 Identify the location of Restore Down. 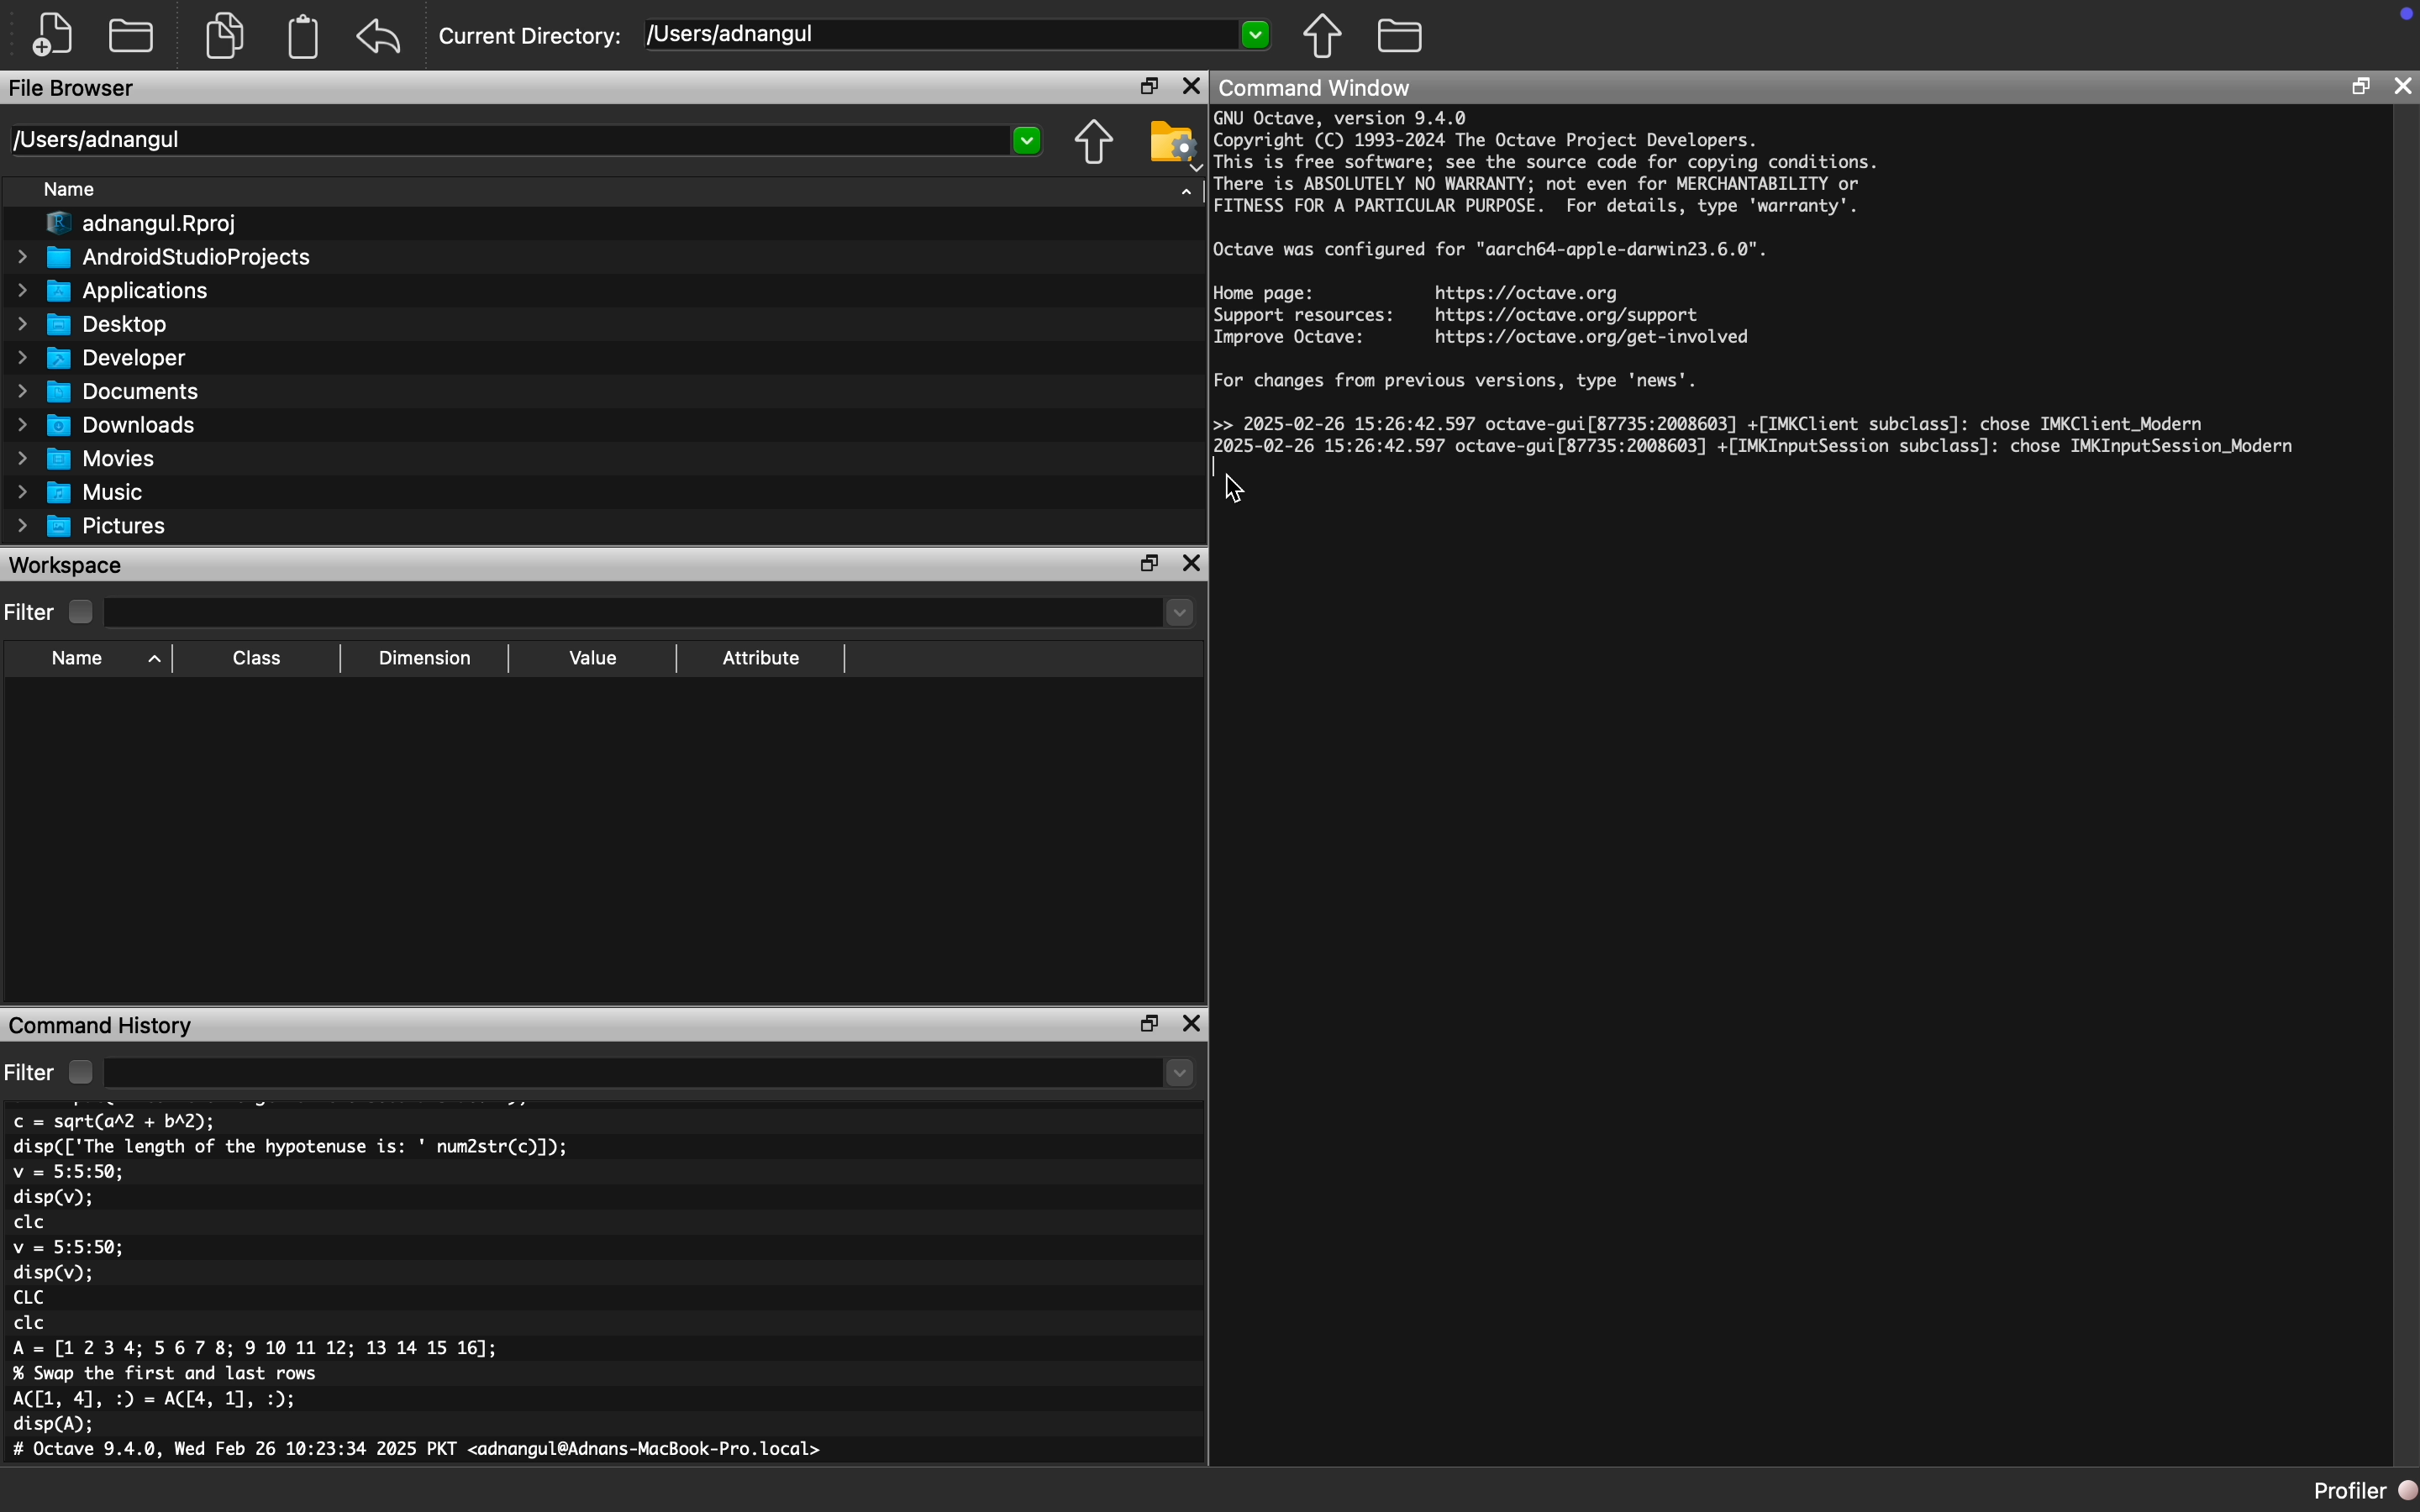
(2361, 89).